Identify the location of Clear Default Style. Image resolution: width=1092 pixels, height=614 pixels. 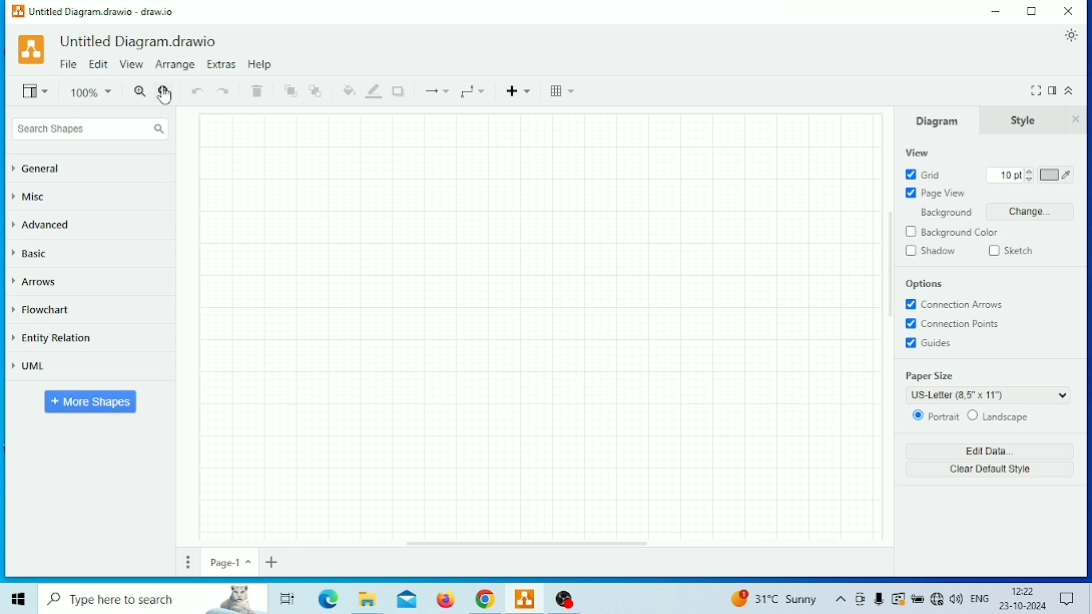
(989, 470).